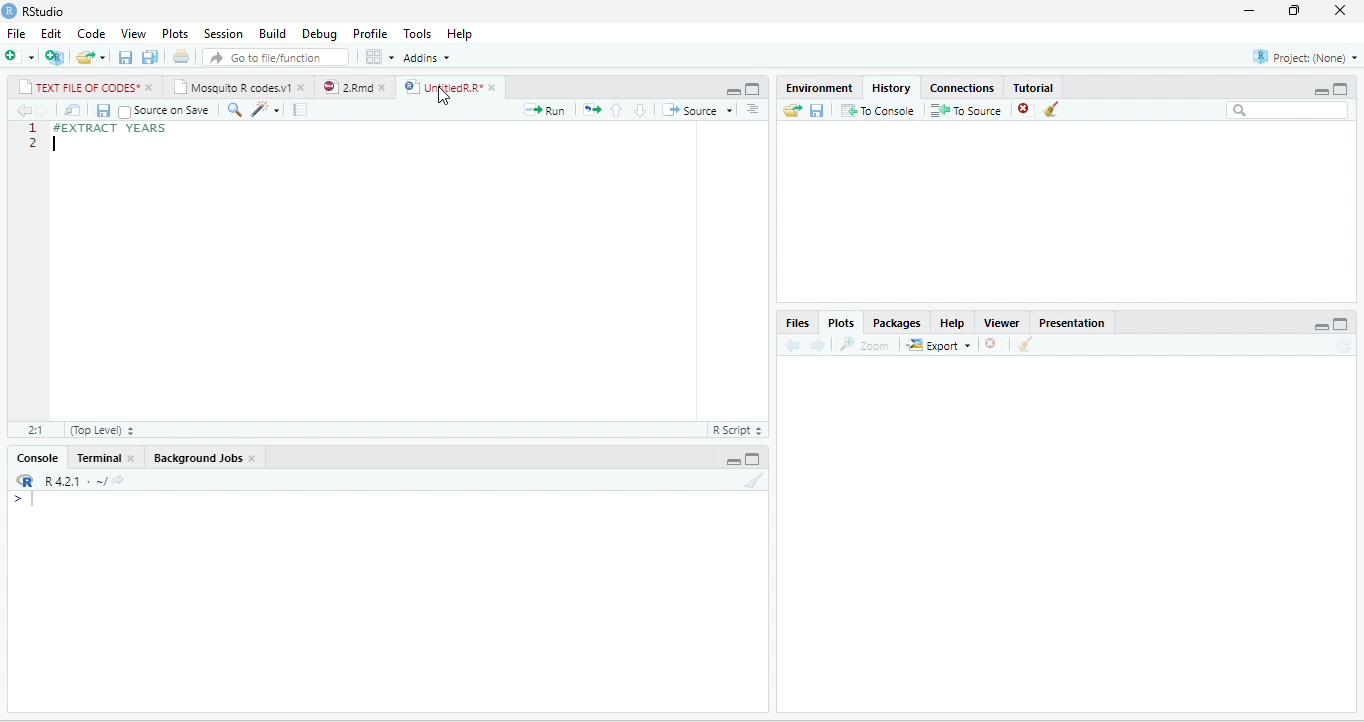 Image resolution: width=1364 pixels, height=722 pixels. What do you see at coordinates (196, 458) in the screenshot?
I see `Background Jobs` at bounding box center [196, 458].